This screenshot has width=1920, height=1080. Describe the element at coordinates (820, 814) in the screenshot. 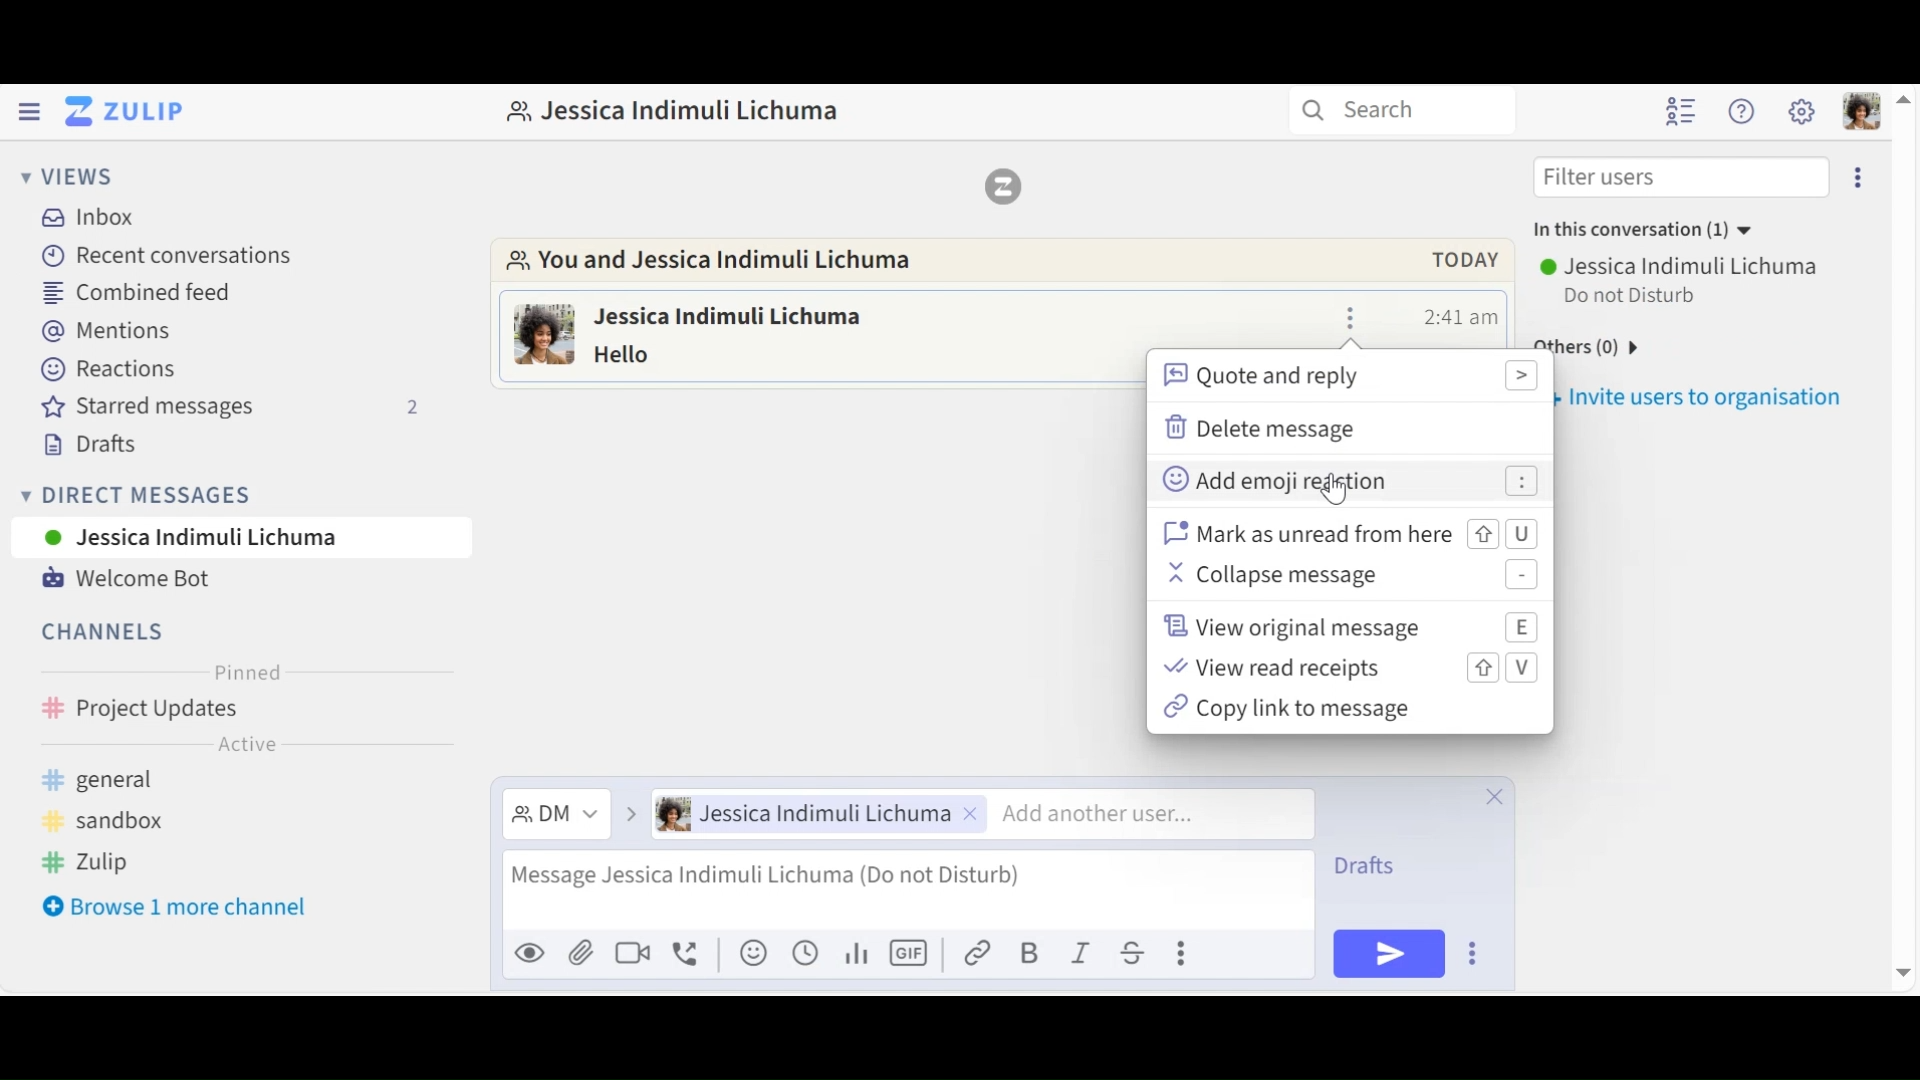

I see `User` at that location.